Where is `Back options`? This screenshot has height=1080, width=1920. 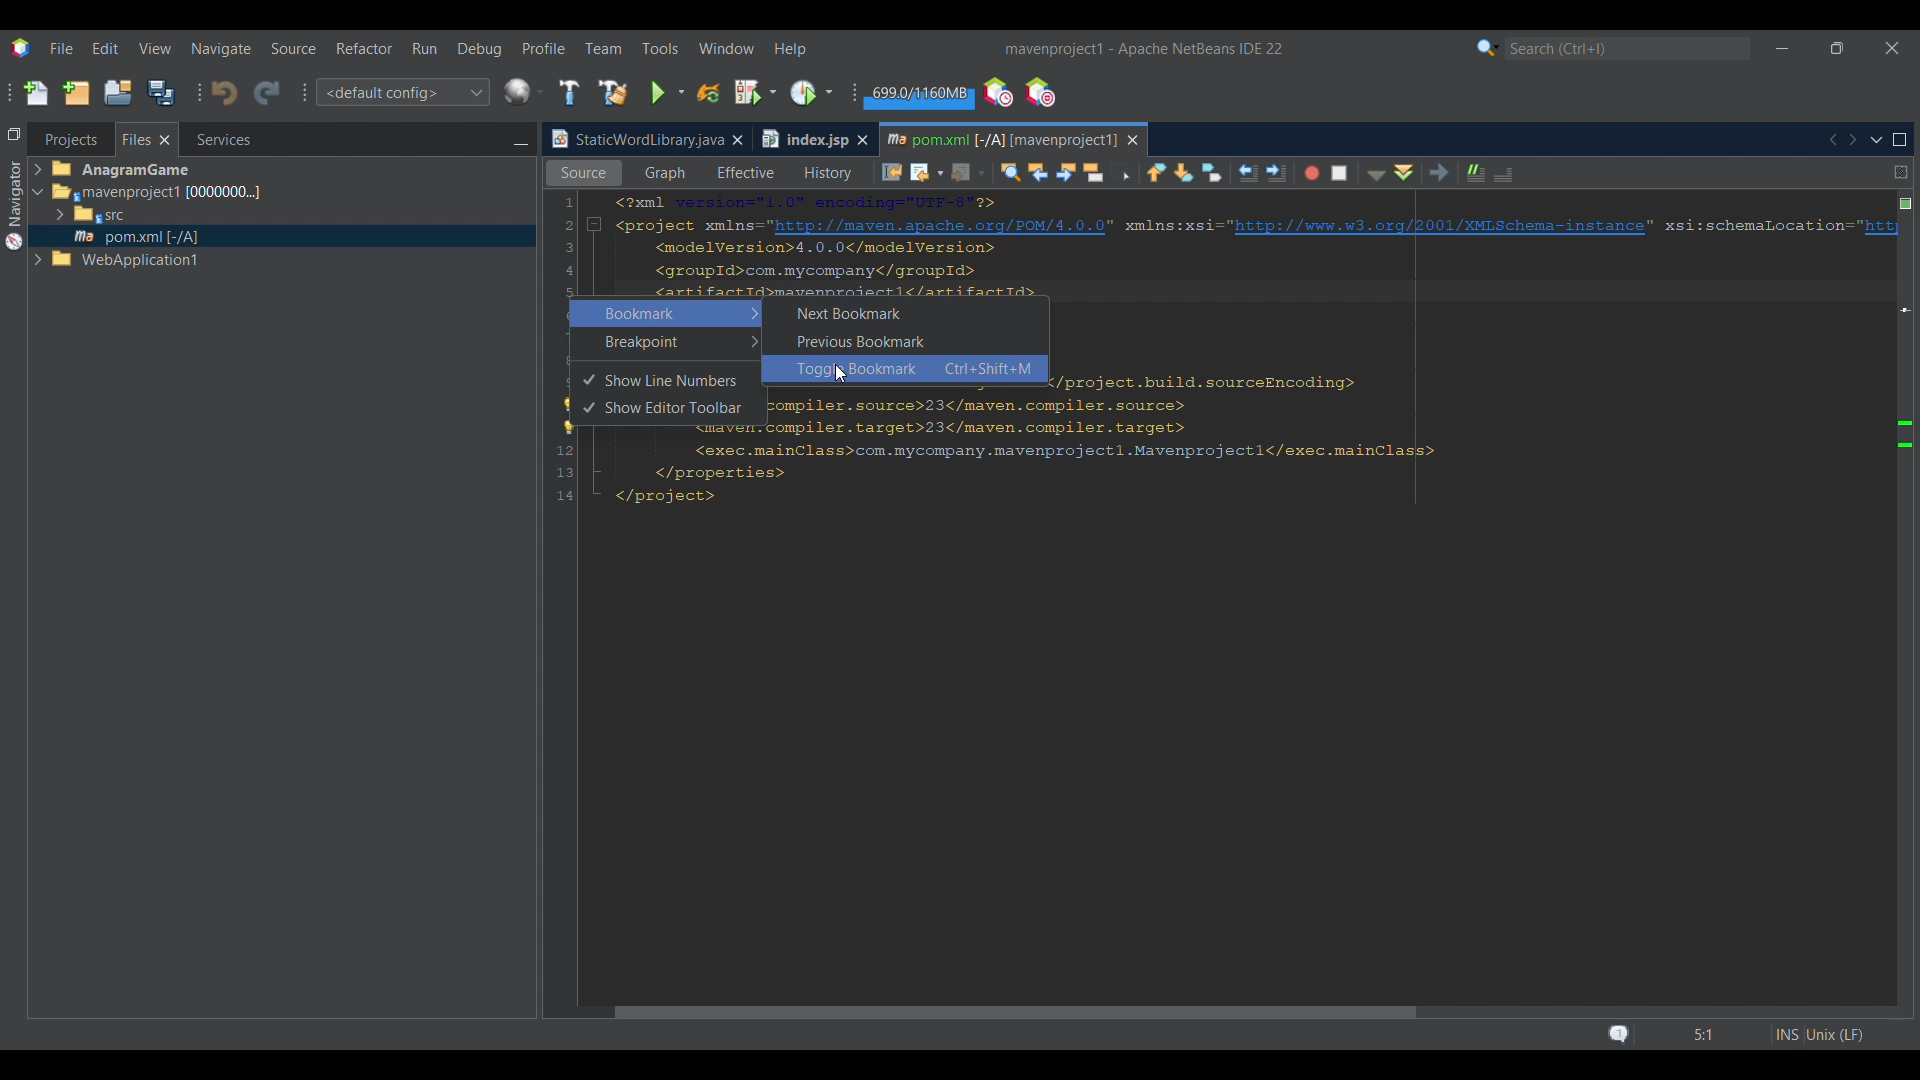 Back options is located at coordinates (922, 172).